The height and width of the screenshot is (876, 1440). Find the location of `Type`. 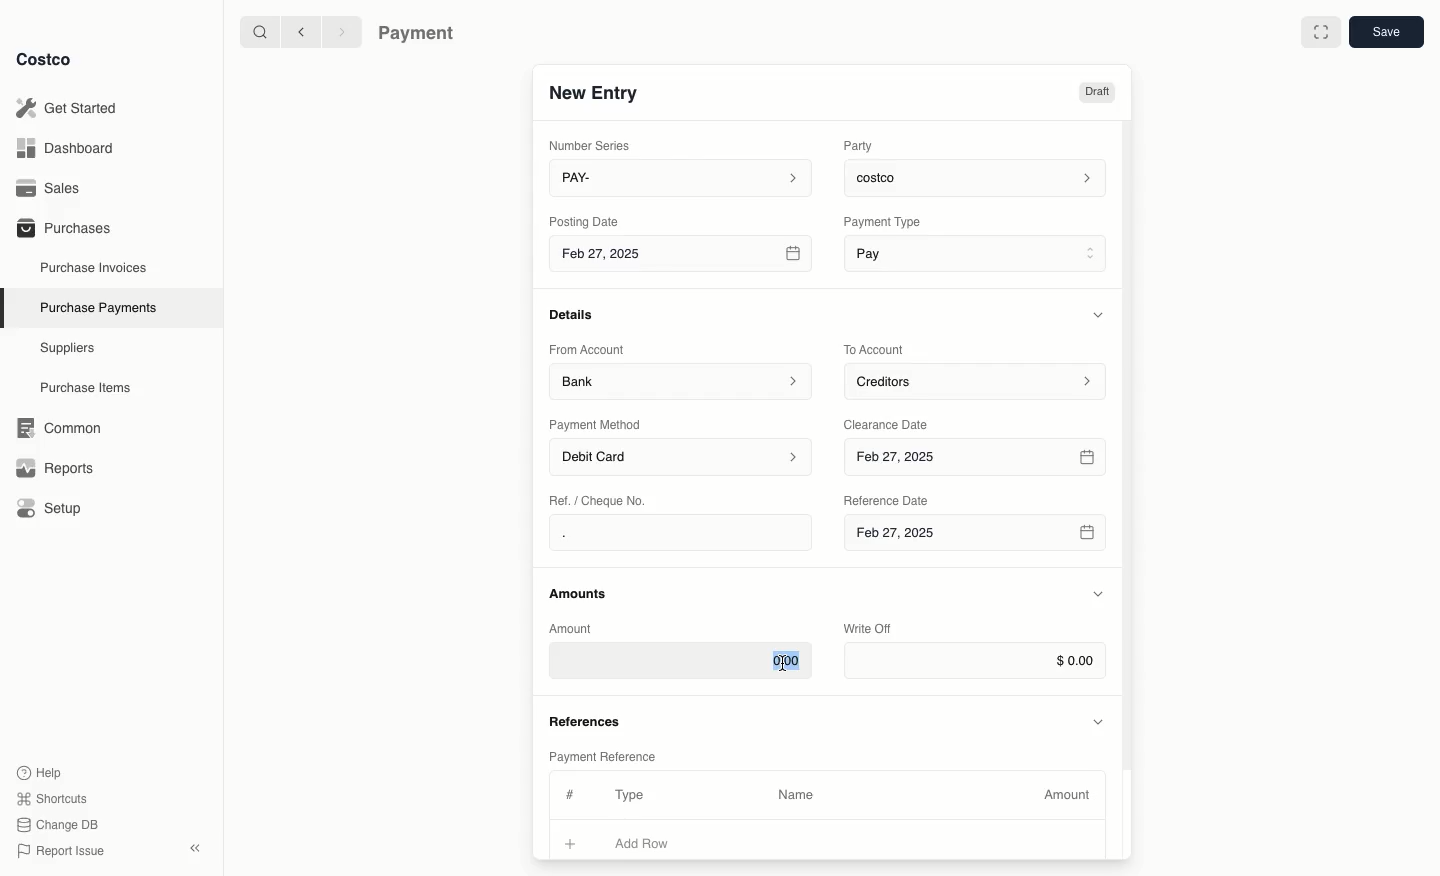

Type is located at coordinates (634, 795).